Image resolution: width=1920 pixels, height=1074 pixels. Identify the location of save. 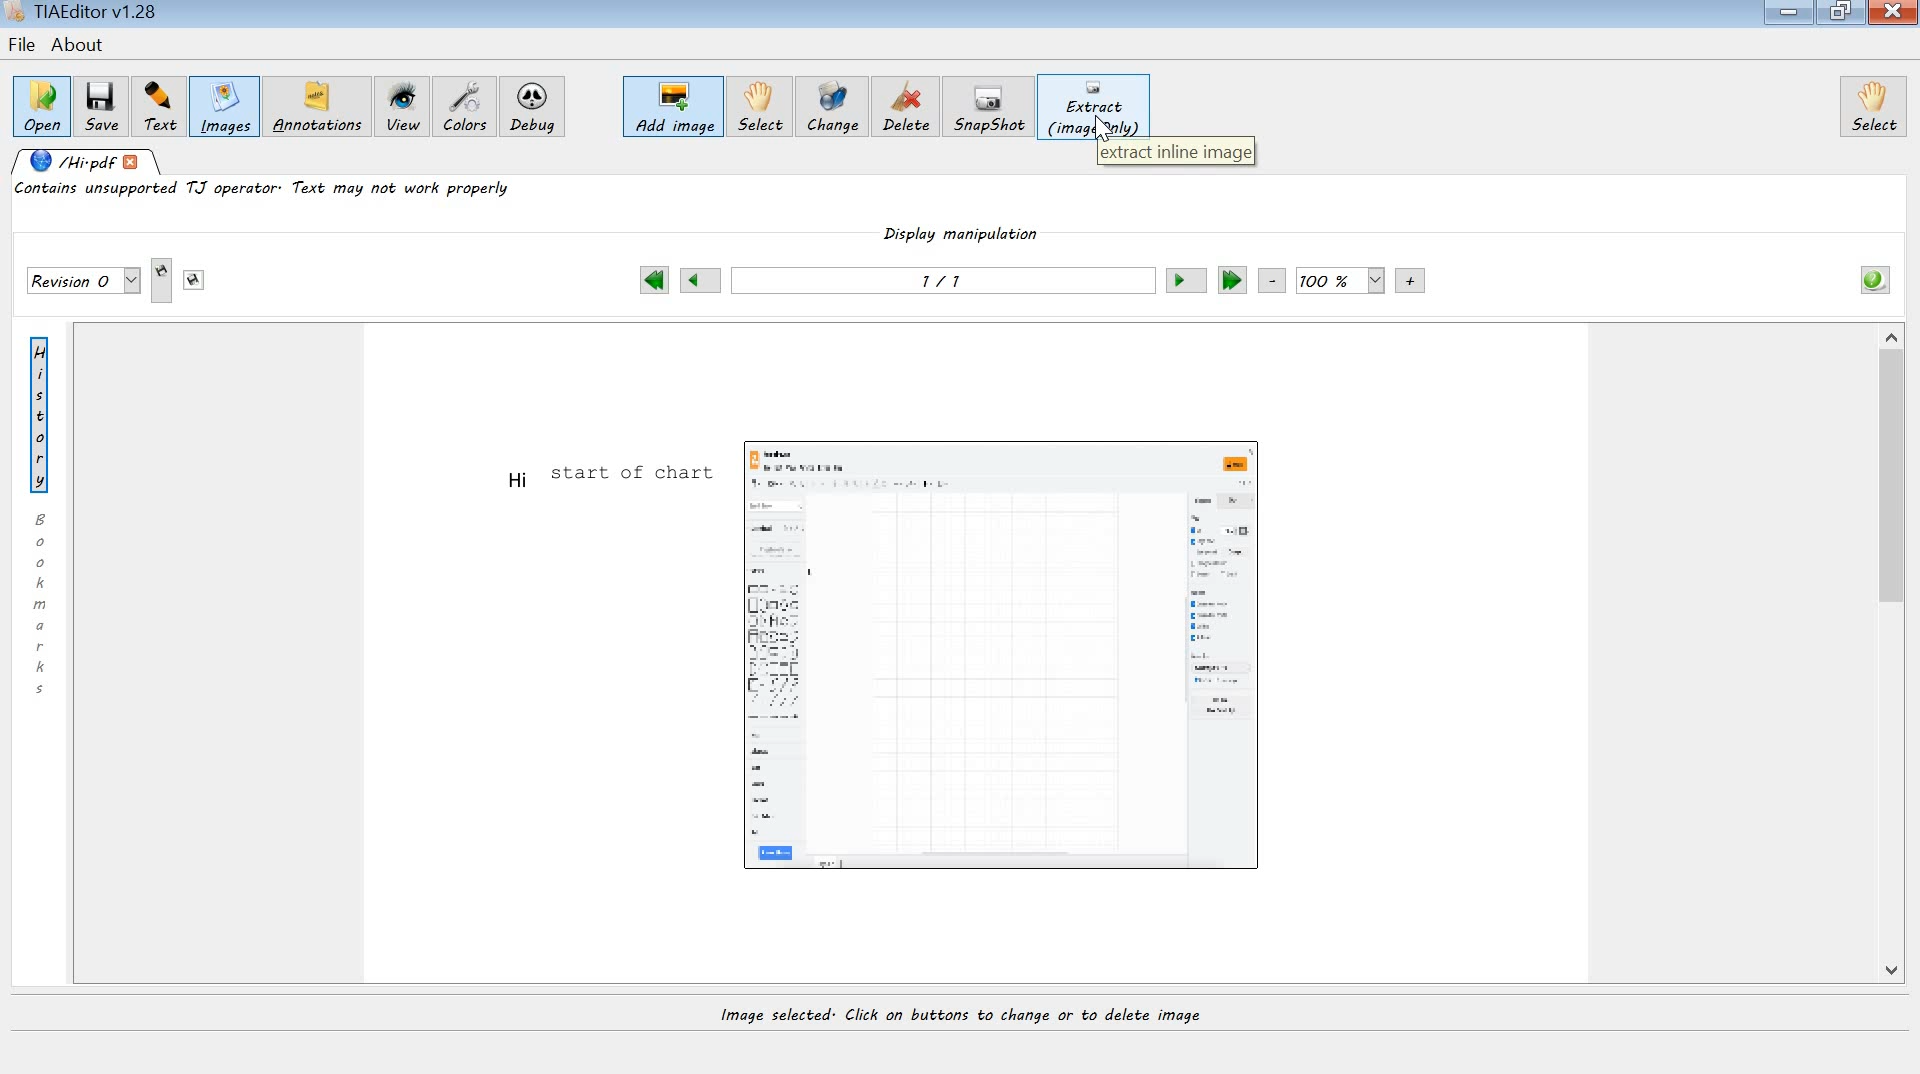
(101, 105).